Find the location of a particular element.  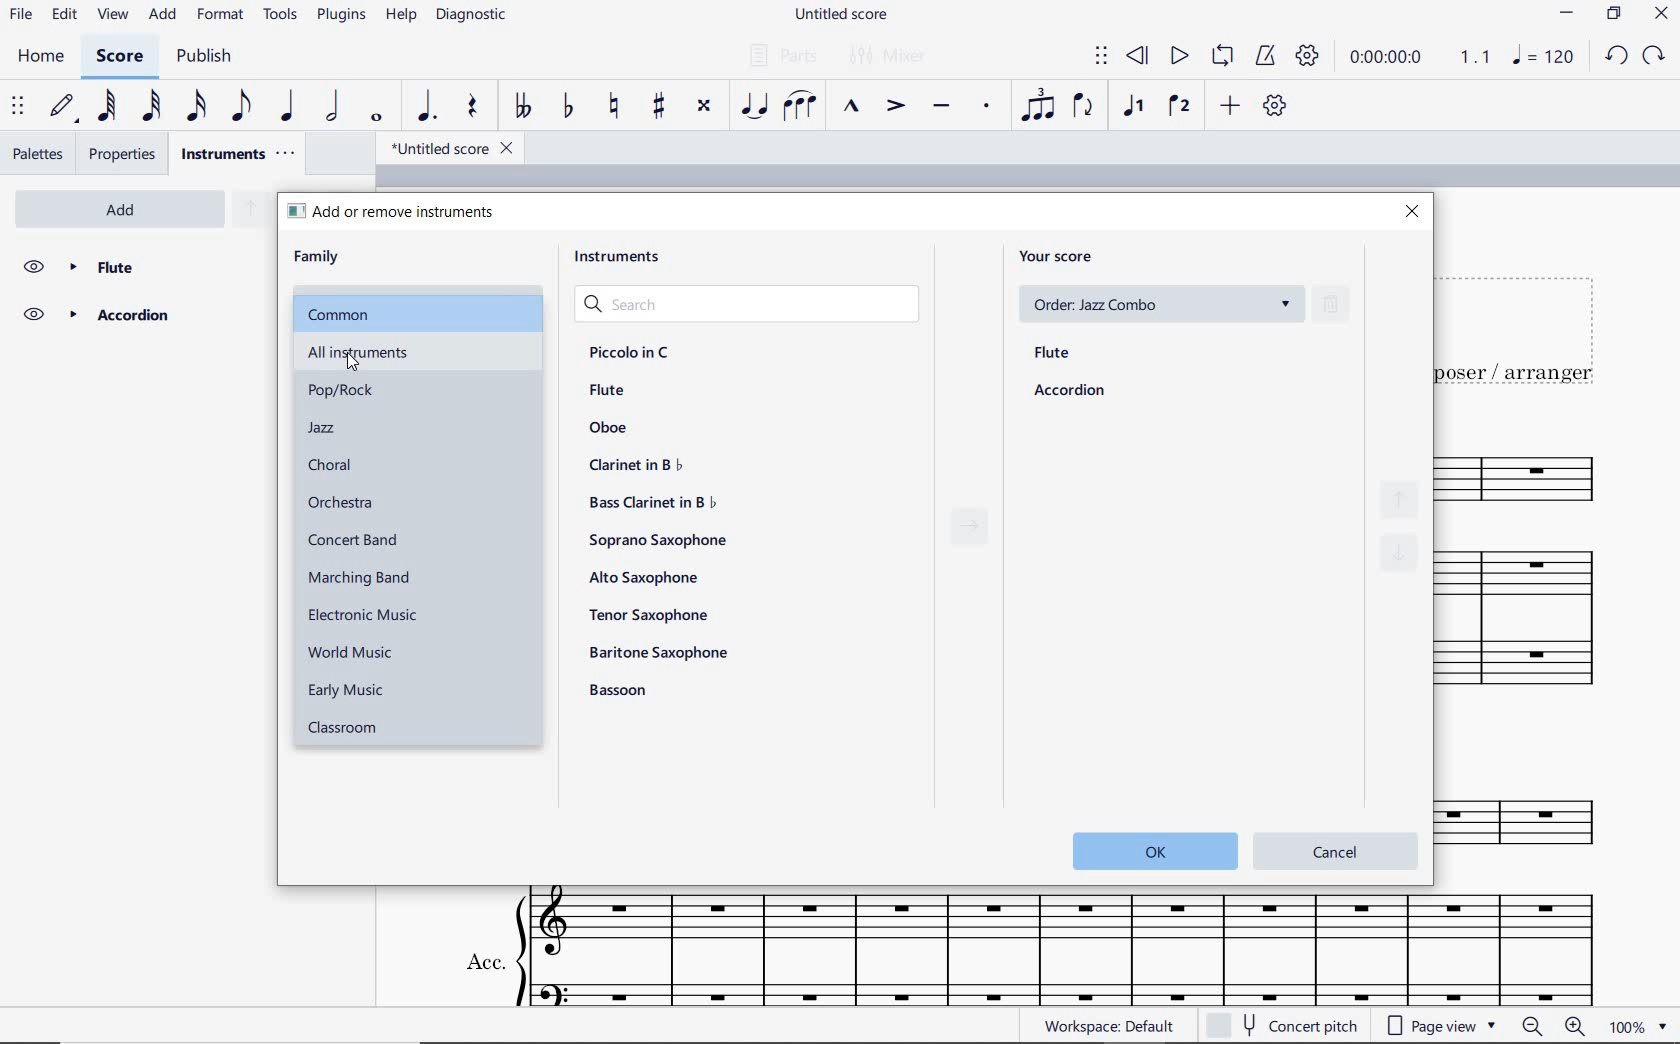

64th note is located at coordinates (107, 106).